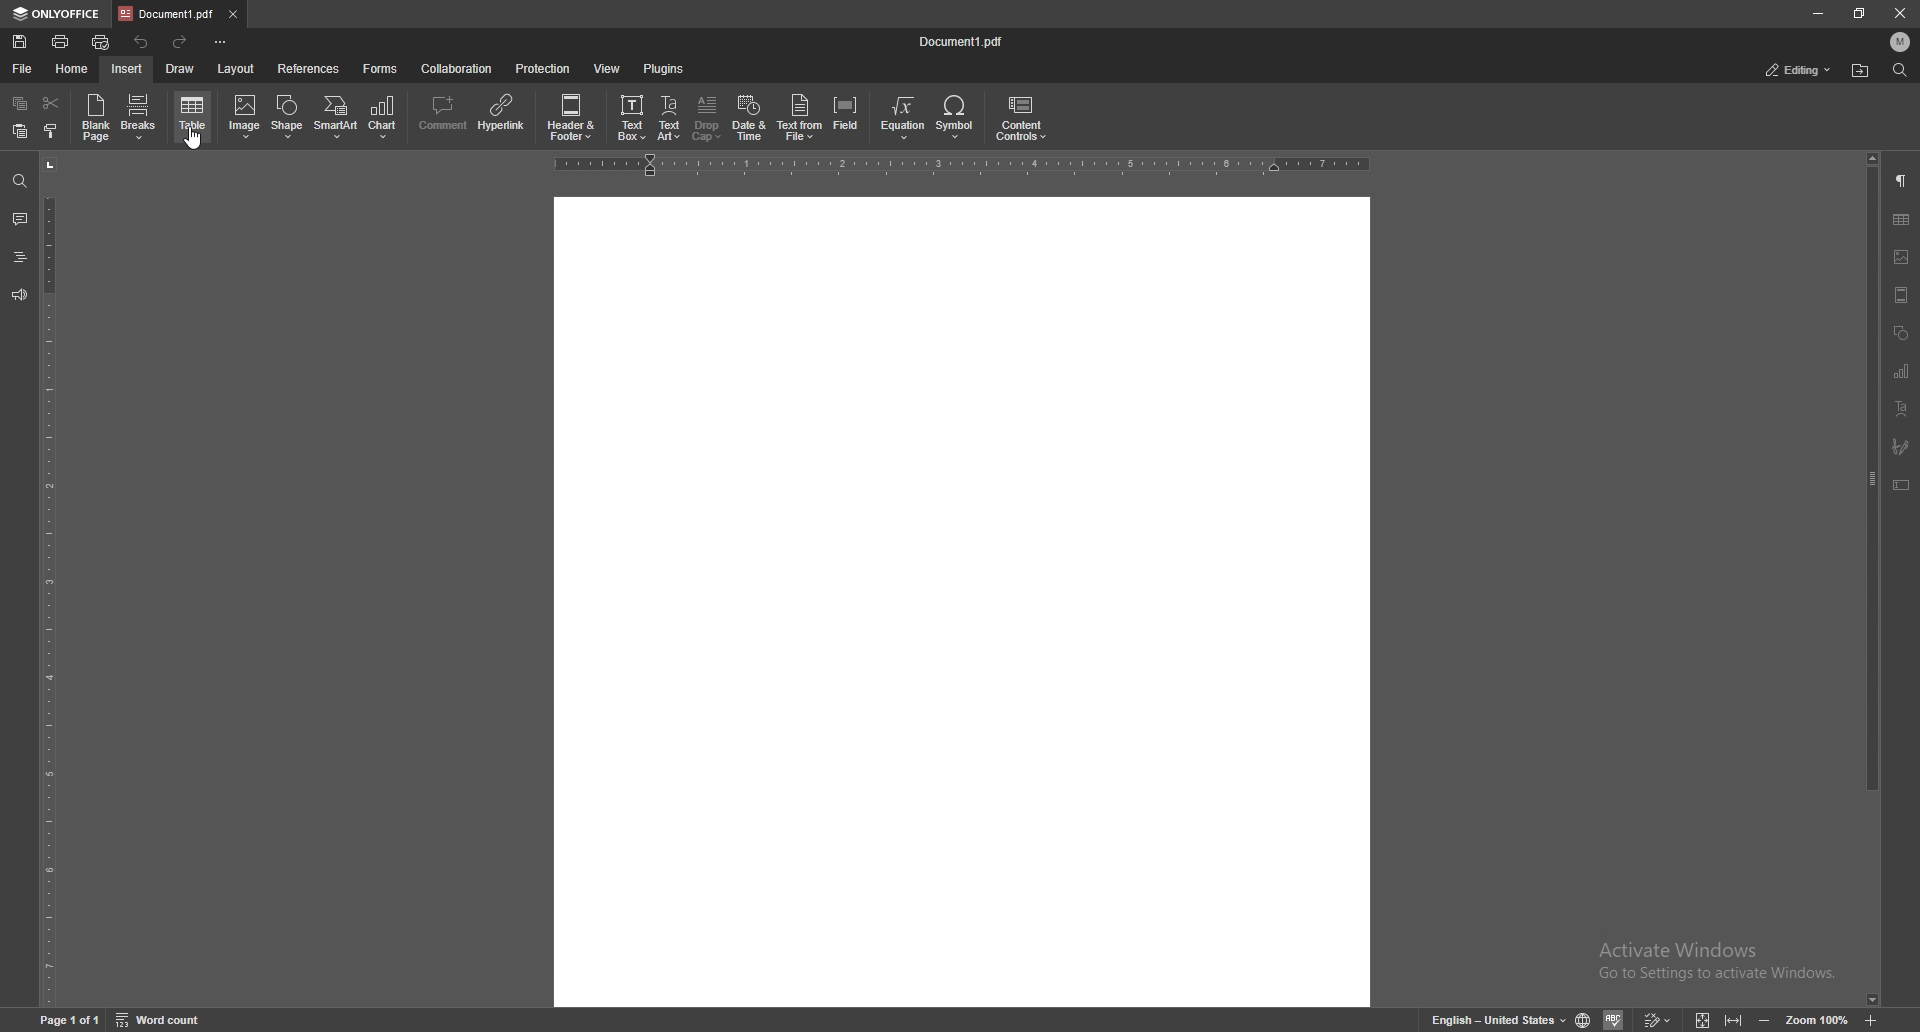 This screenshot has height=1032, width=1920. Describe the element at coordinates (194, 116) in the screenshot. I see `table` at that location.